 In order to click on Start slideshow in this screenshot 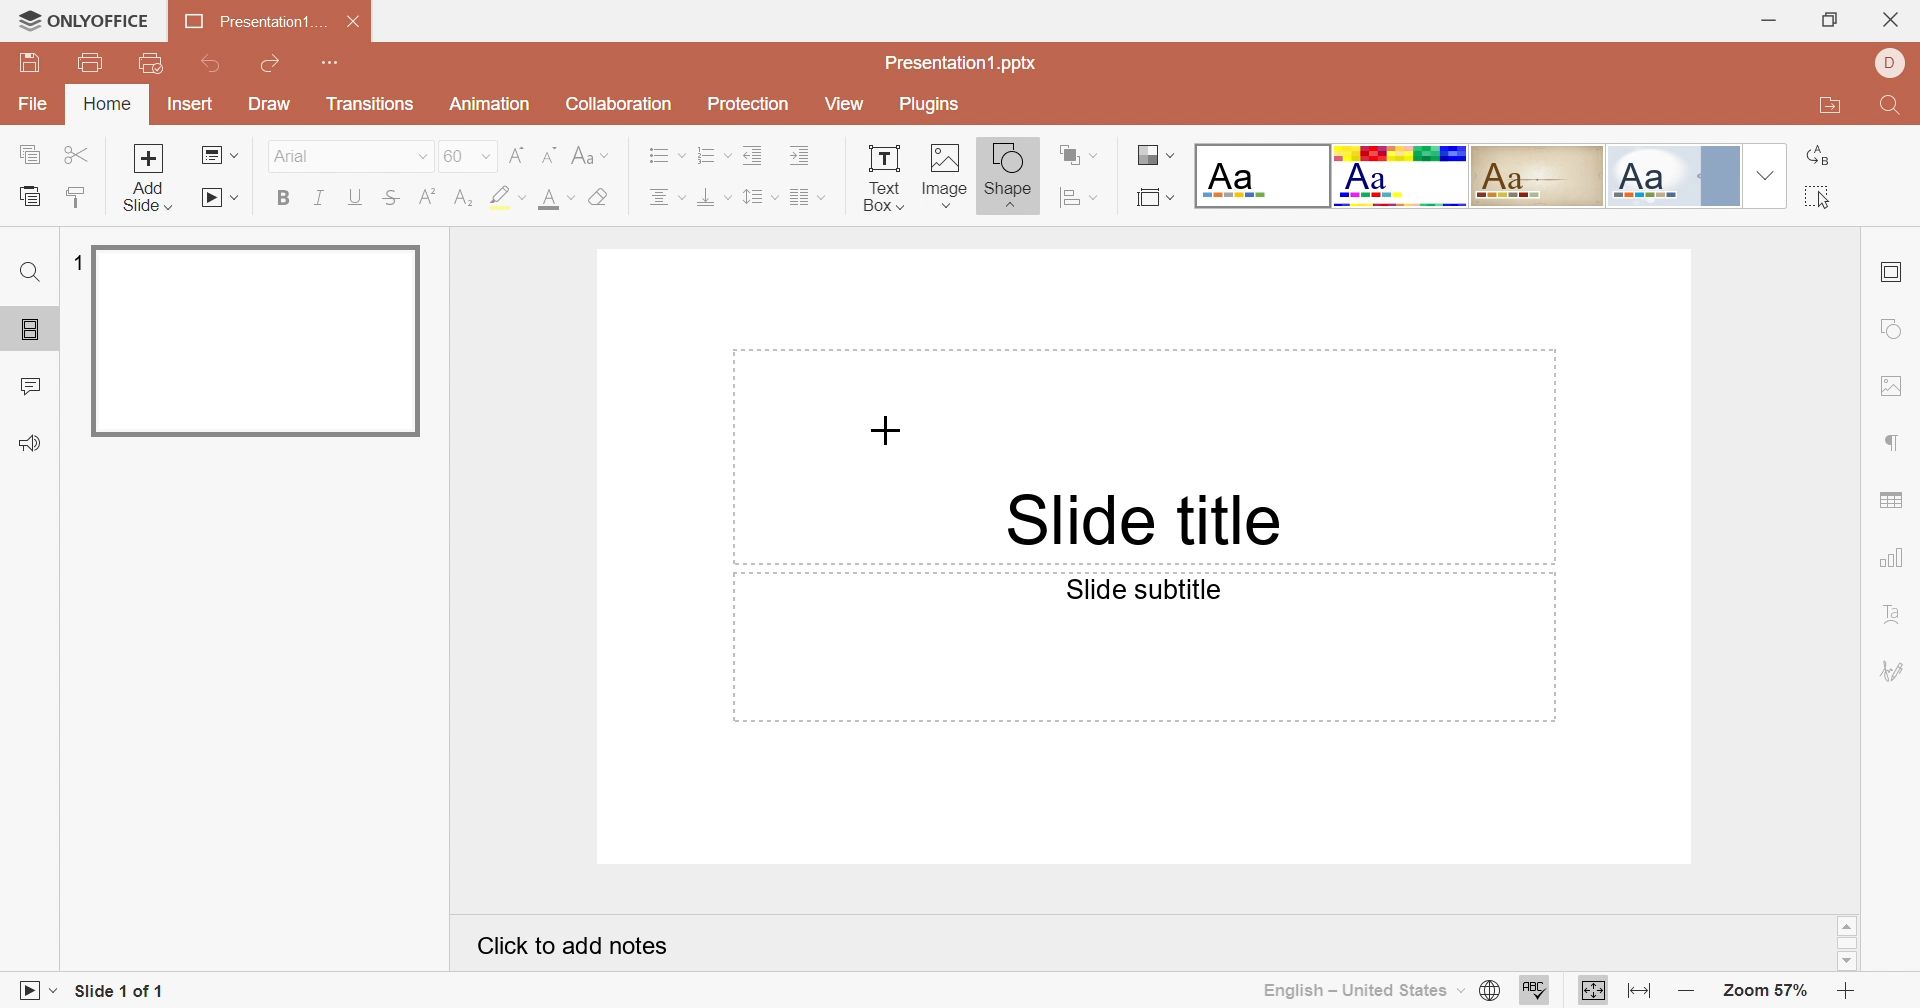, I will do `click(29, 992)`.